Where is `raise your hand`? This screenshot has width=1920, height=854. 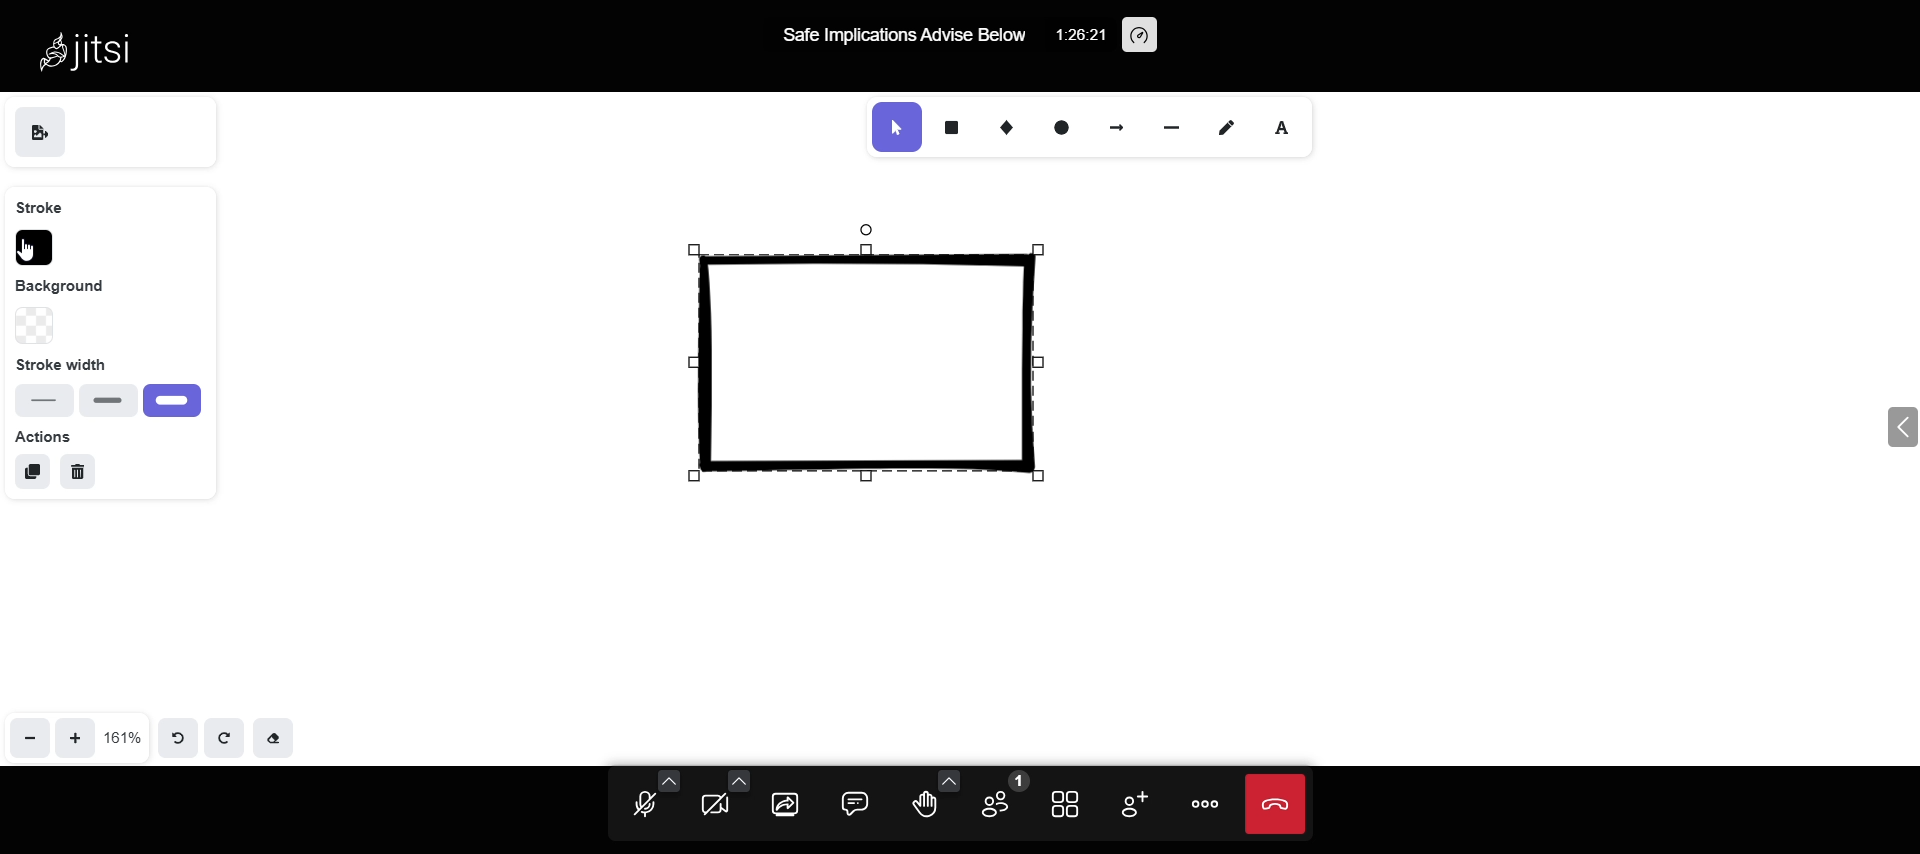
raise your hand is located at coordinates (925, 809).